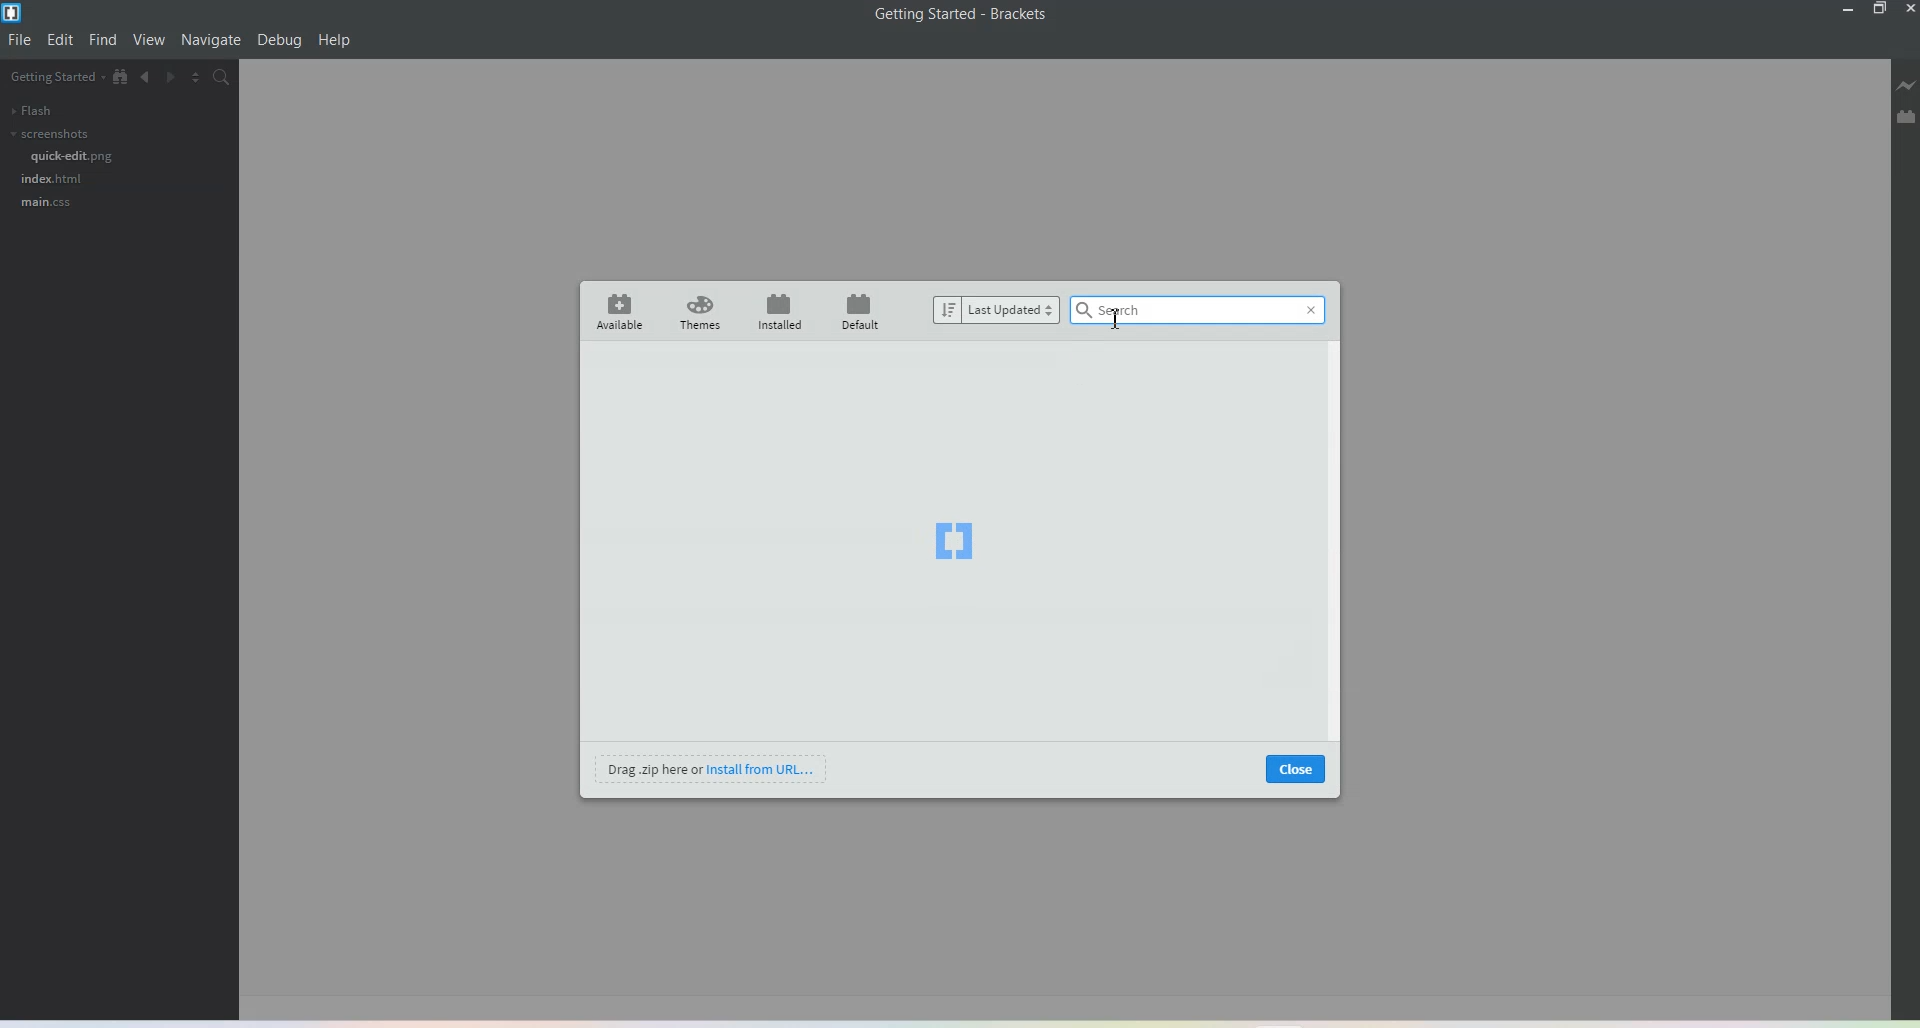 The image size is (1920, 1028). I want to click on Text Cursor, so click(1116, 318).